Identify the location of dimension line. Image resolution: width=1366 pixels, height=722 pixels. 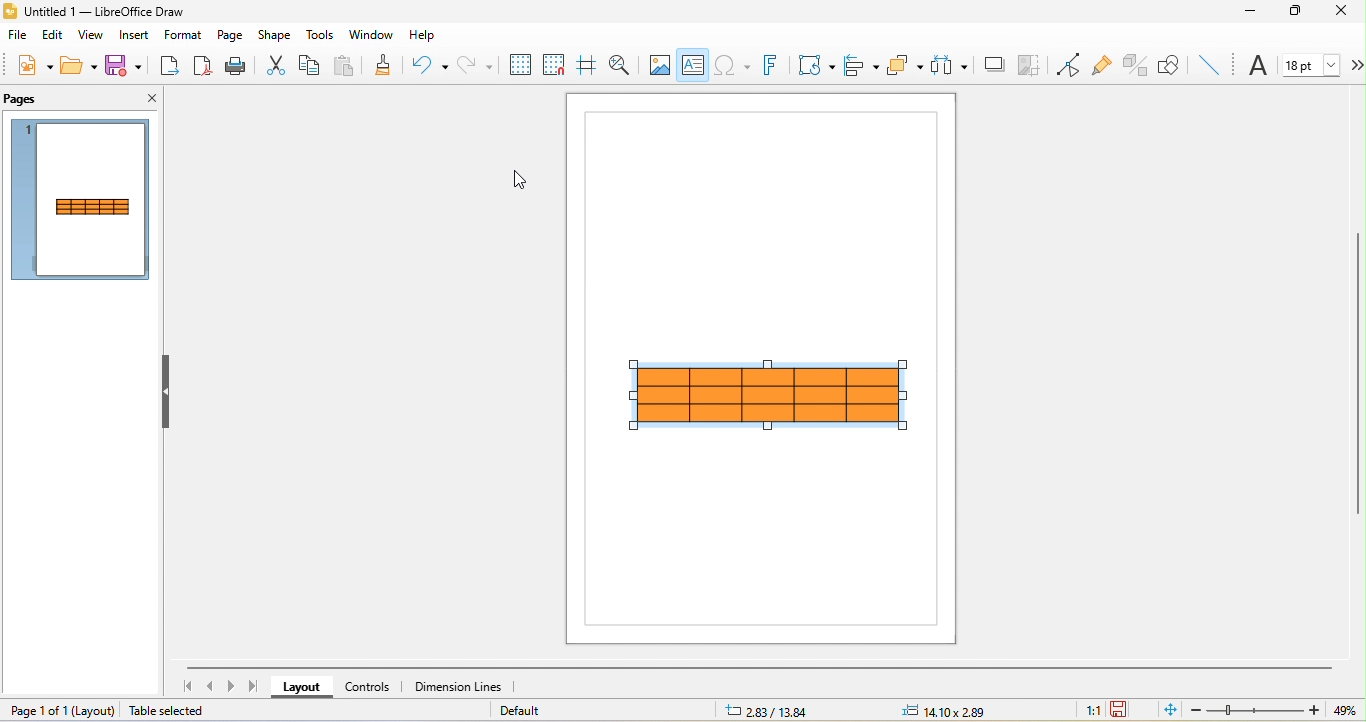
(457, 685).